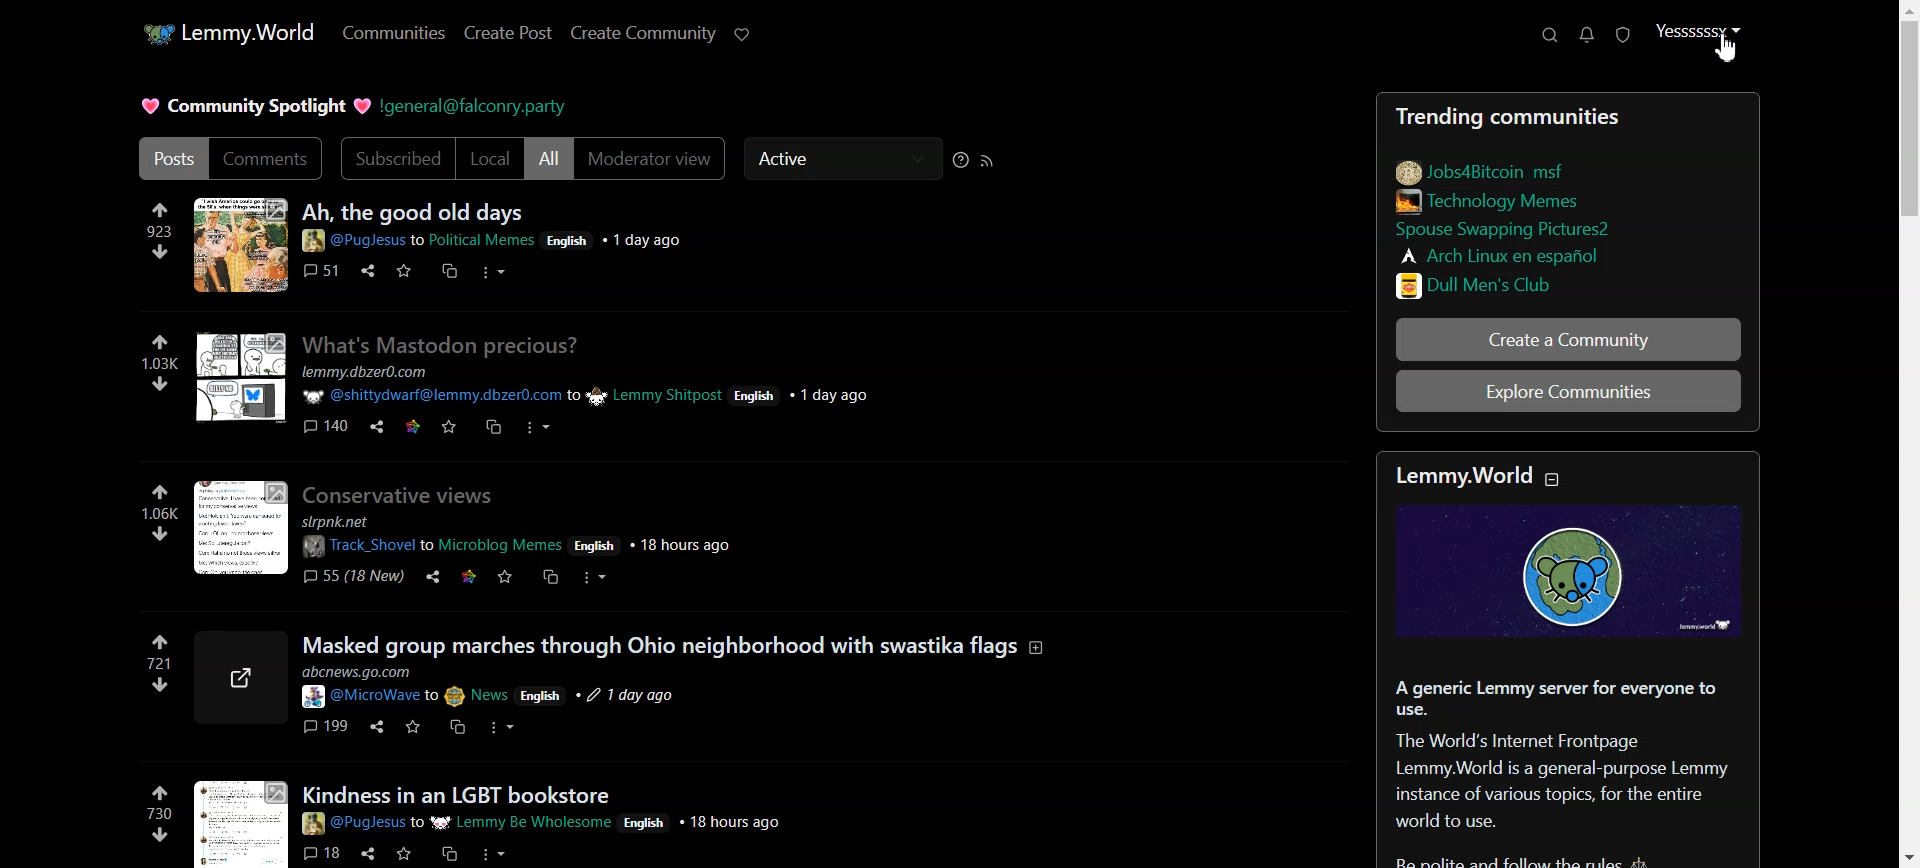  I want to click on cross share, so click(548, 577).